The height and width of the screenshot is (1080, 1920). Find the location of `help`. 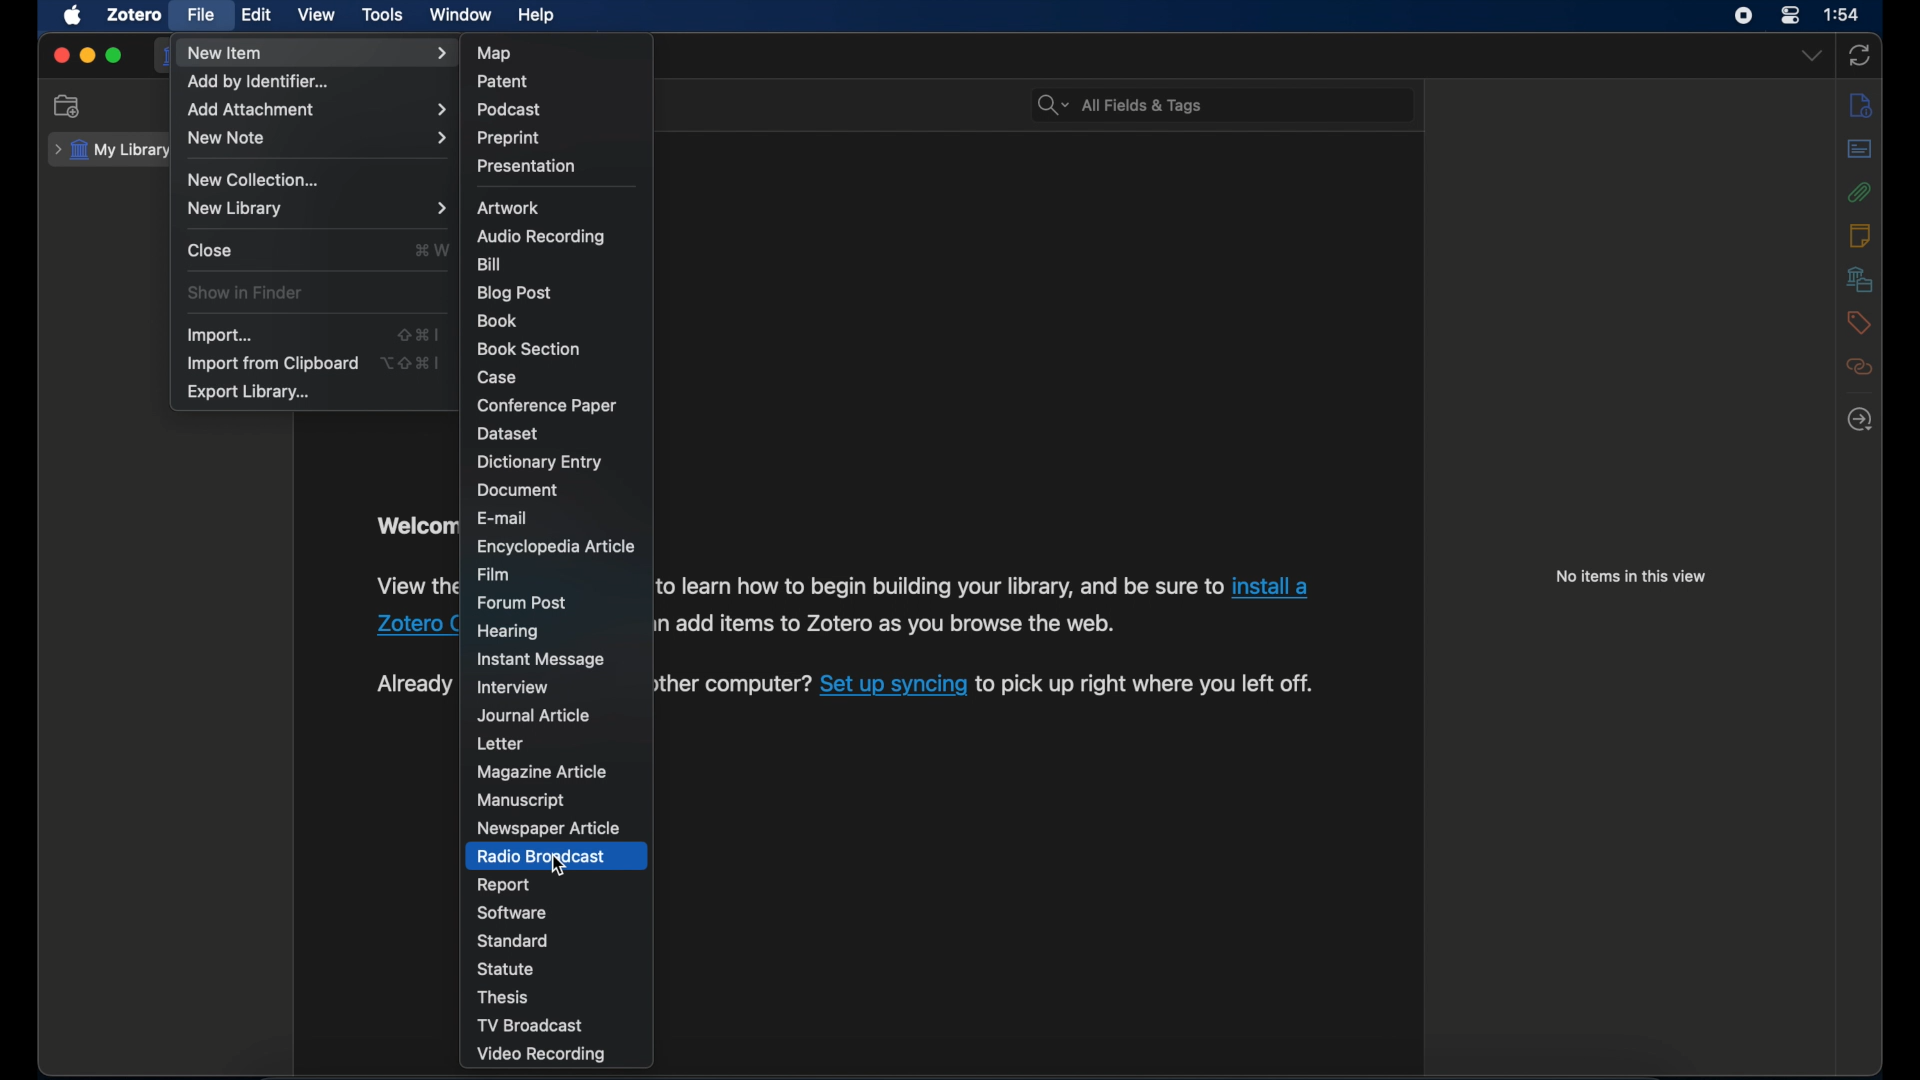

help is located at coordinates (539, 16).